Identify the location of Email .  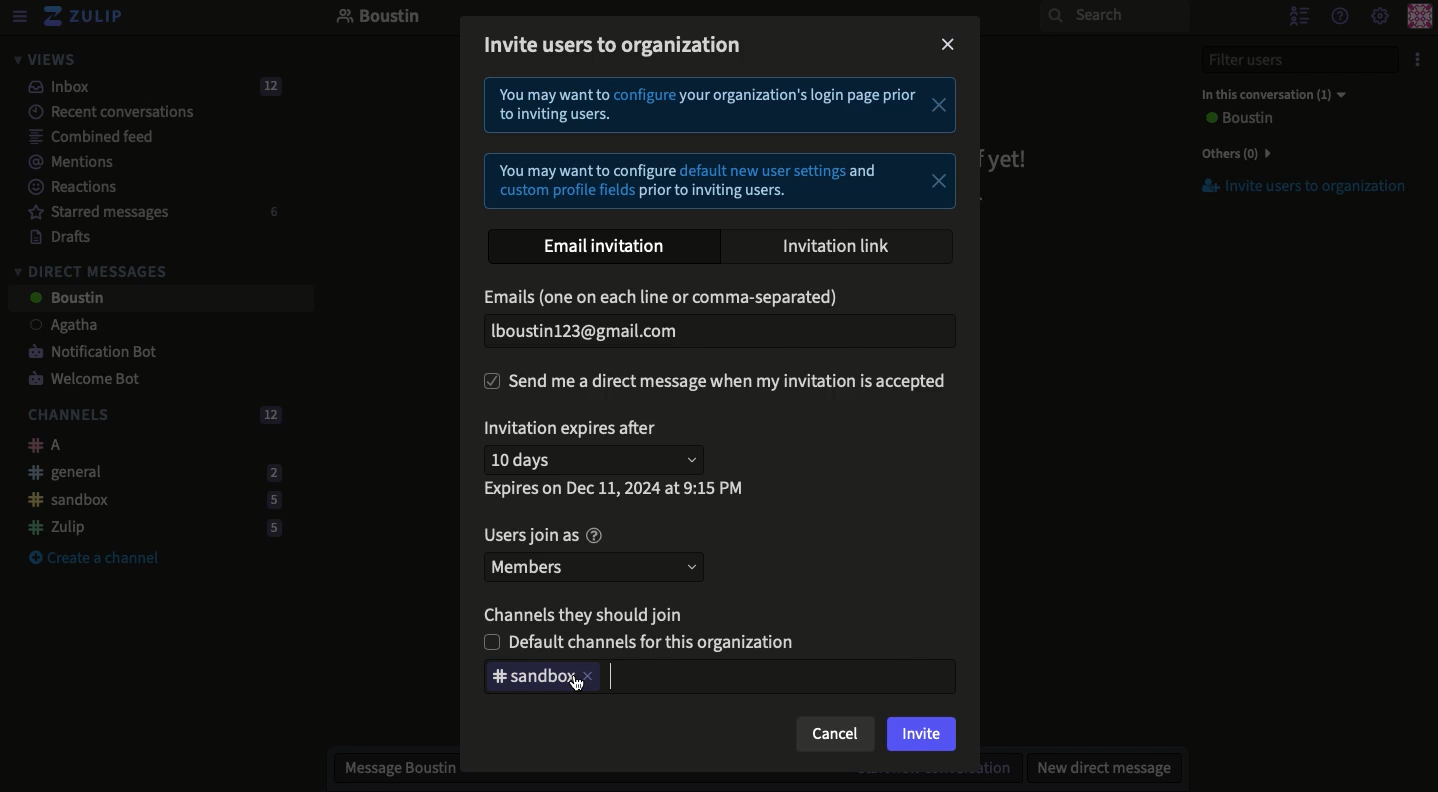
(666, 299).